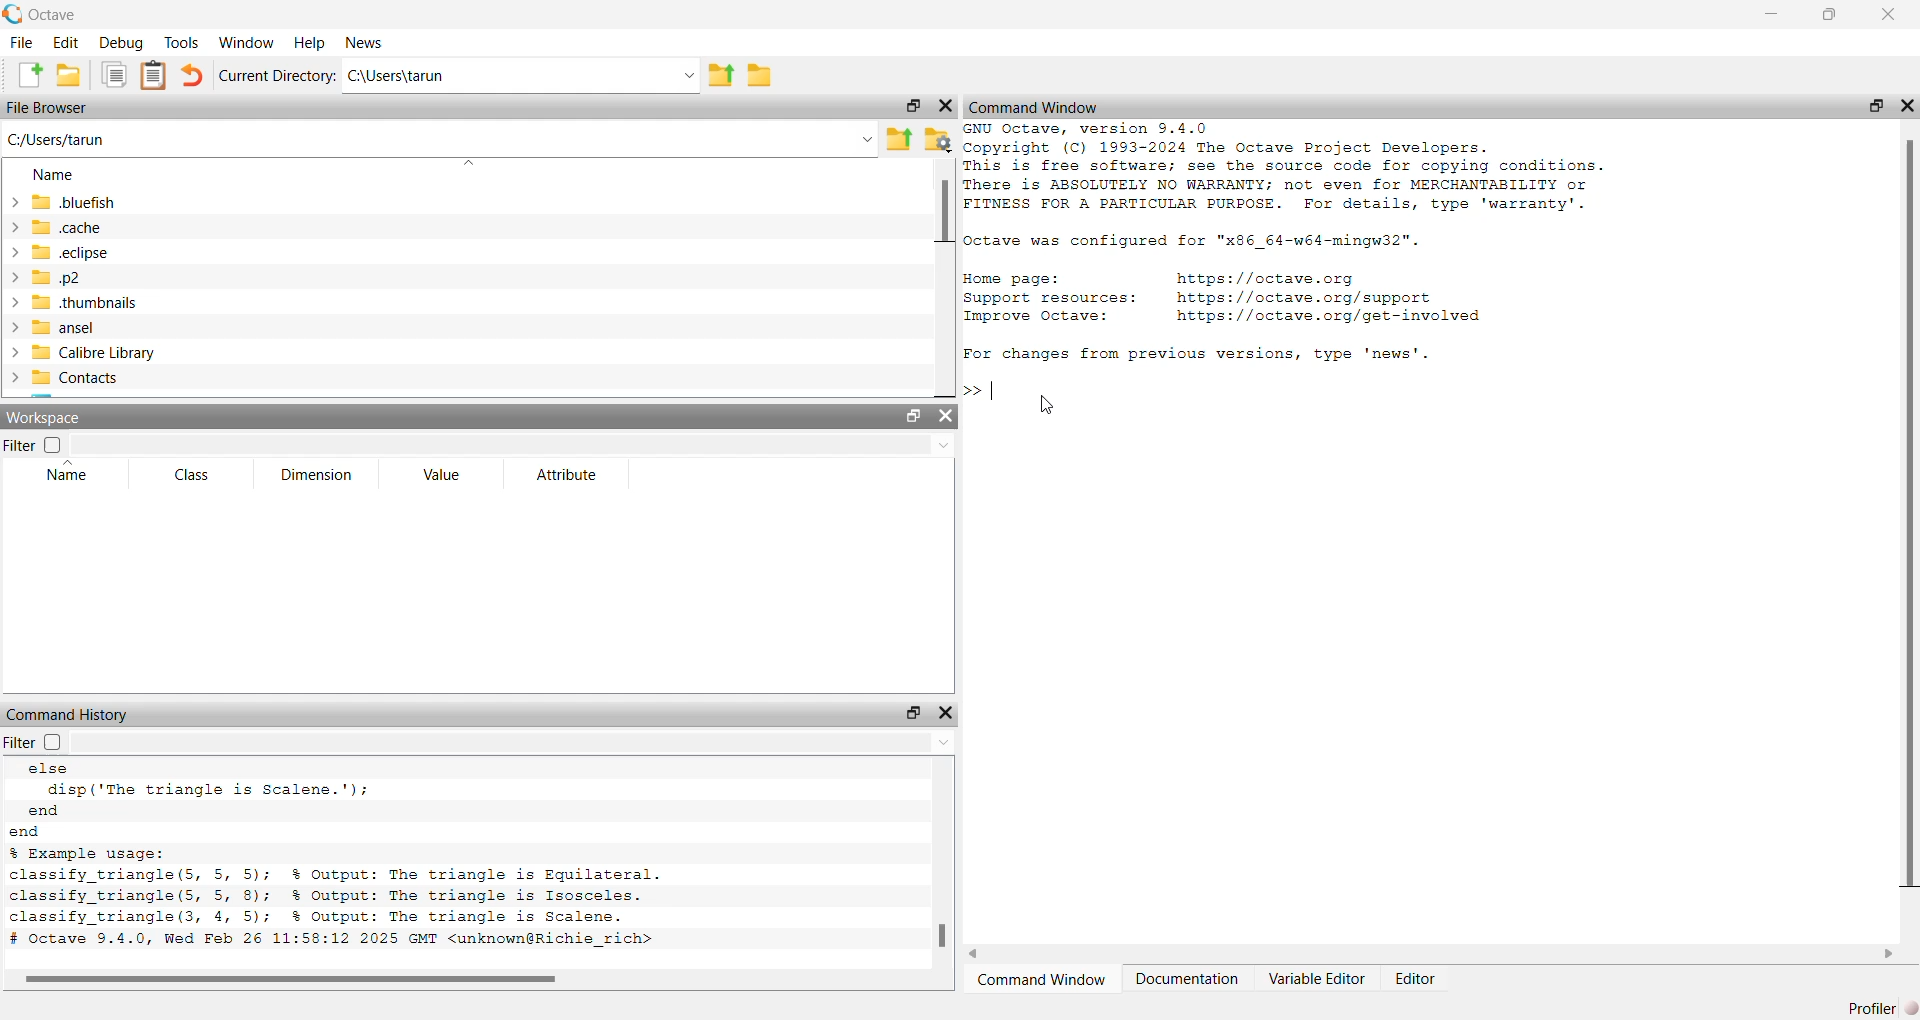 The width and height of the screenshot is (1920, 1020). Describe the element at coordinates (18, 43) in the screenshot. I see `file` at that location.